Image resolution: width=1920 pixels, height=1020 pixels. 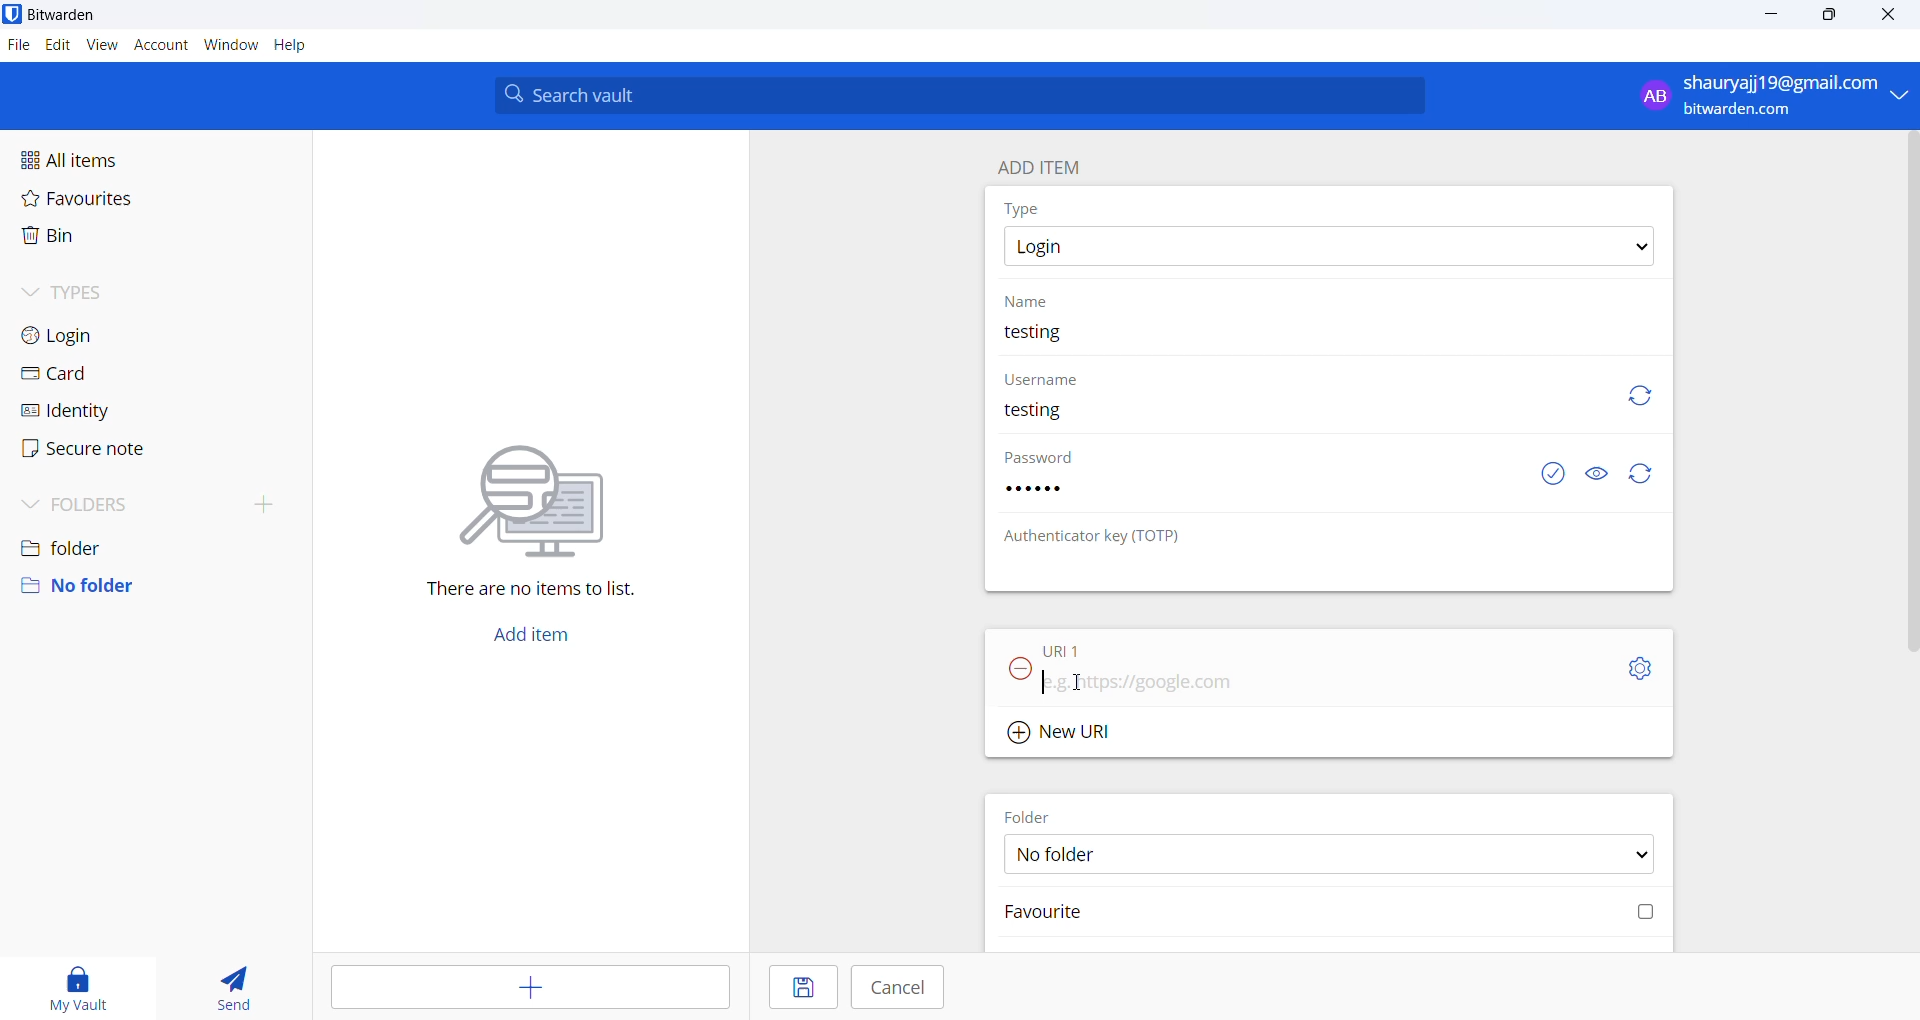 What do you see at coordinates (1636, 395) in the screenshot?
I see `refresh` at bounding box center [1636, 395].